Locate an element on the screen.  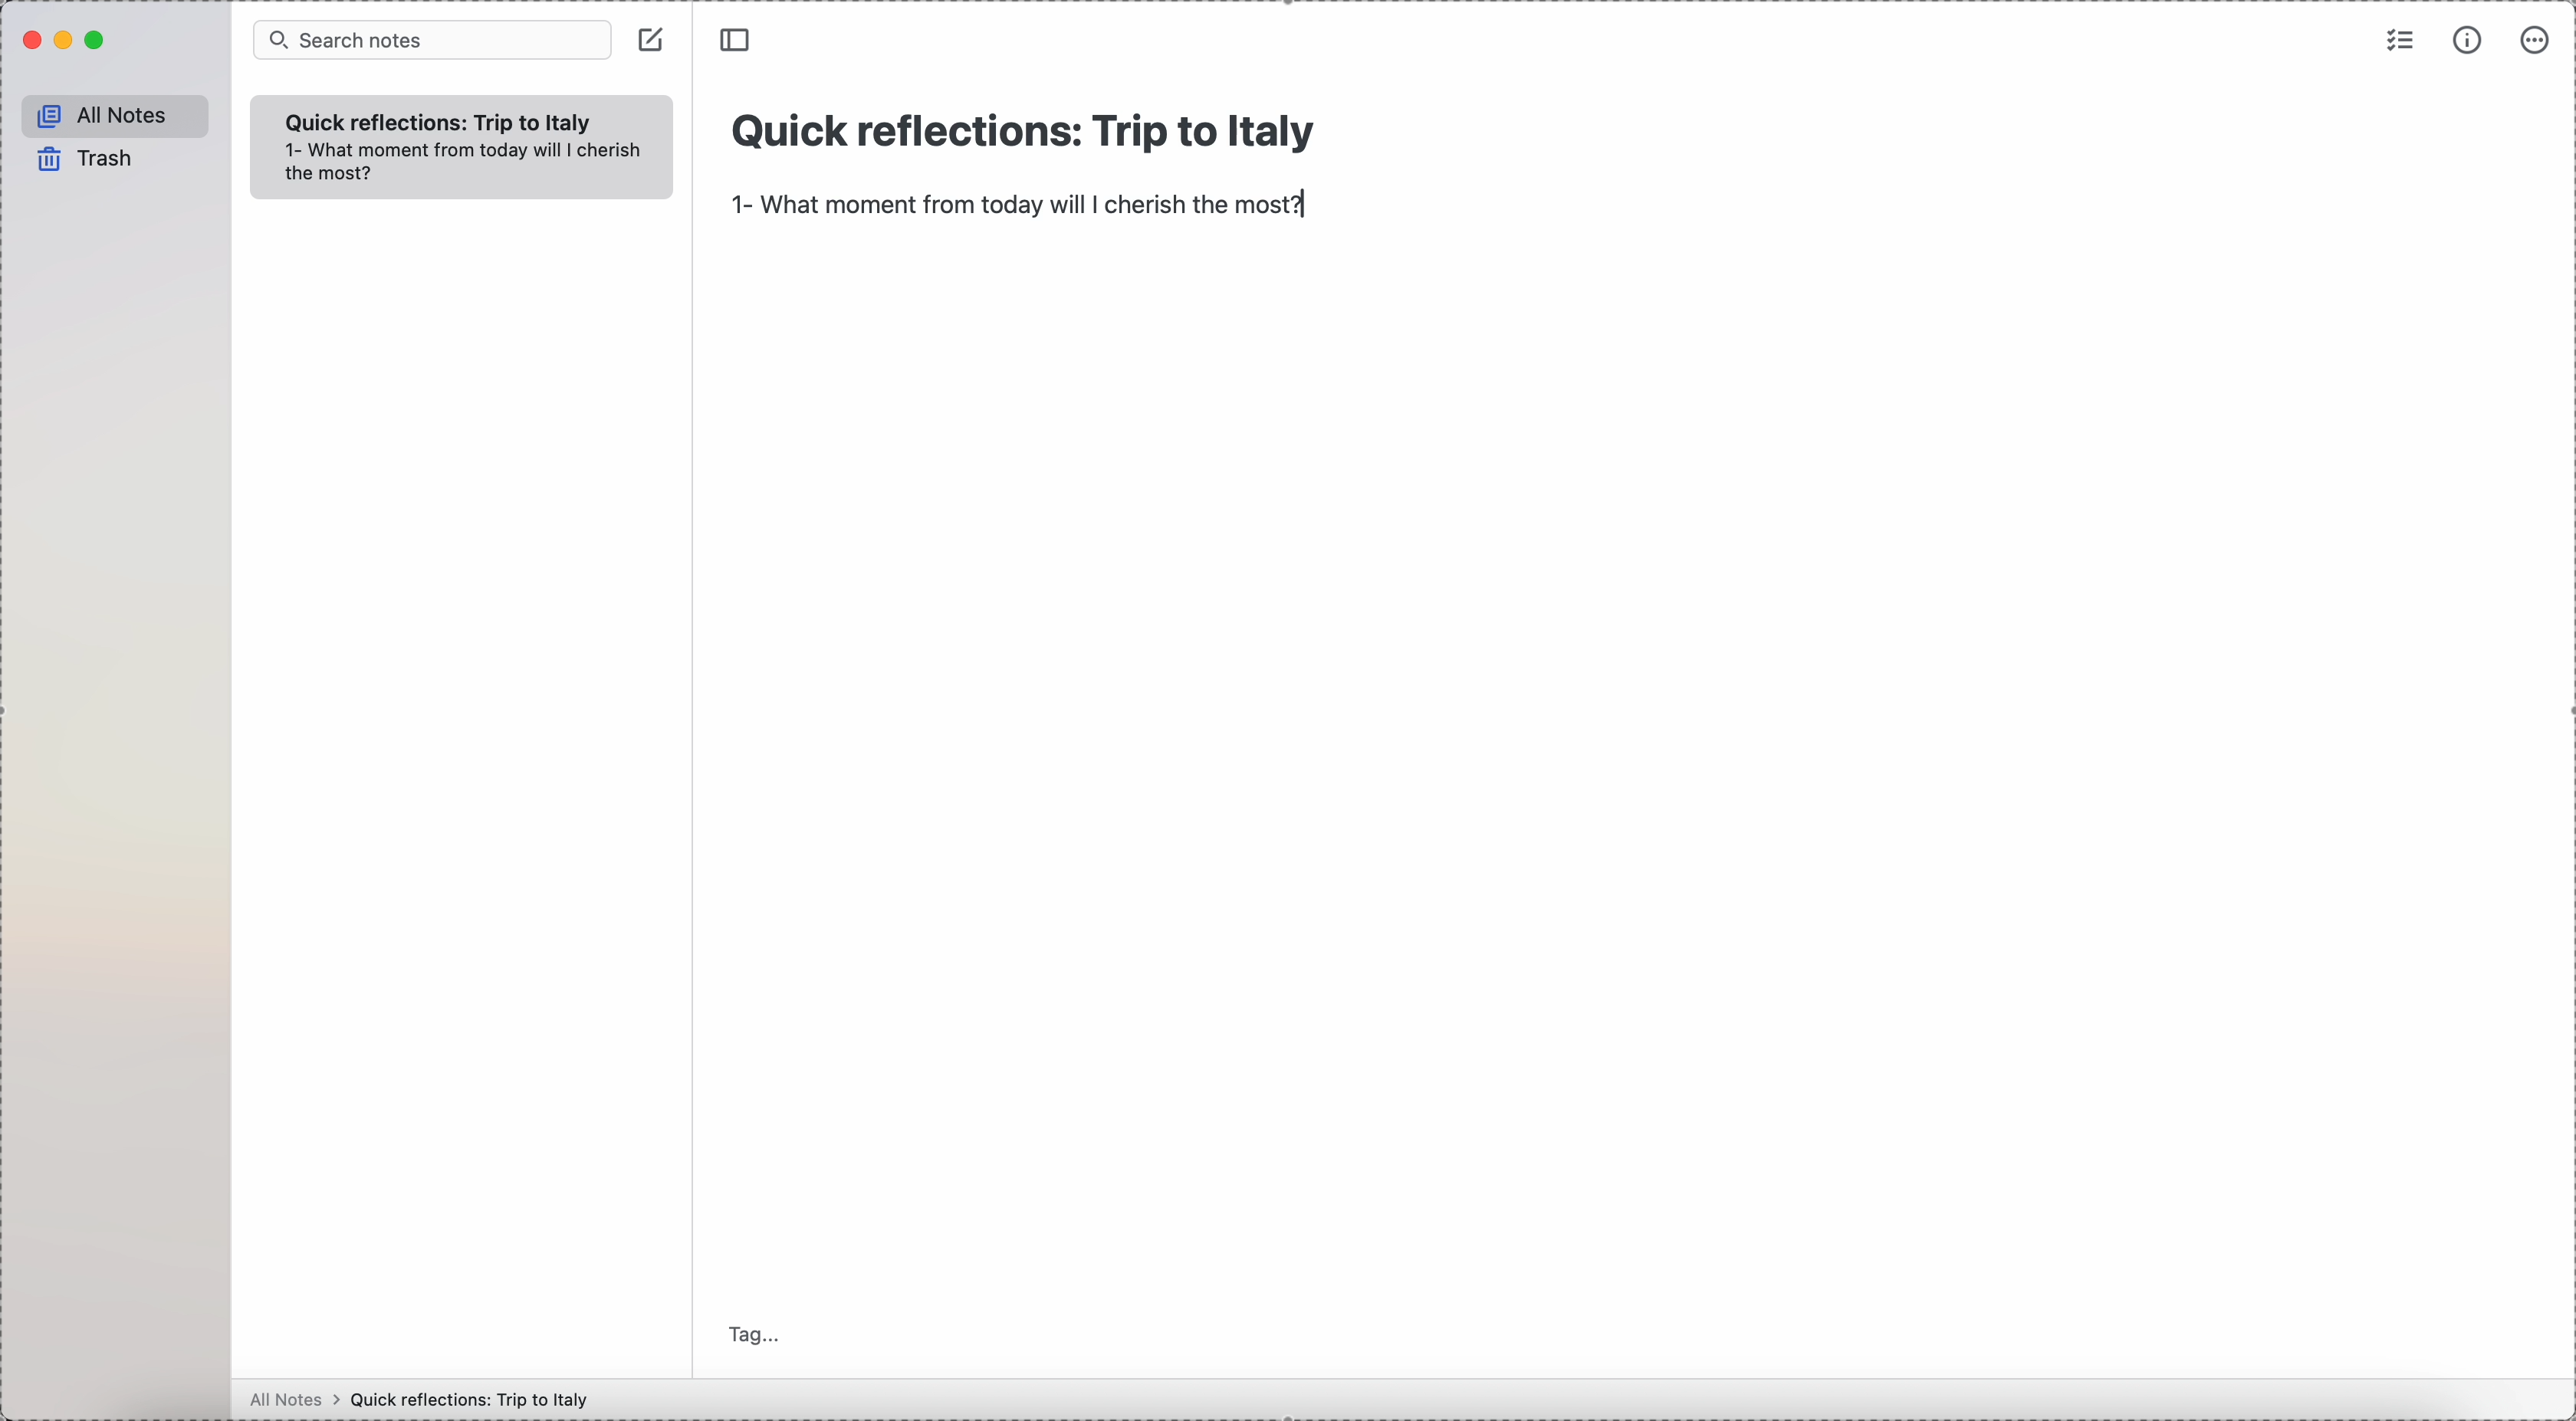
search bar is located at coordinates (433, 39).